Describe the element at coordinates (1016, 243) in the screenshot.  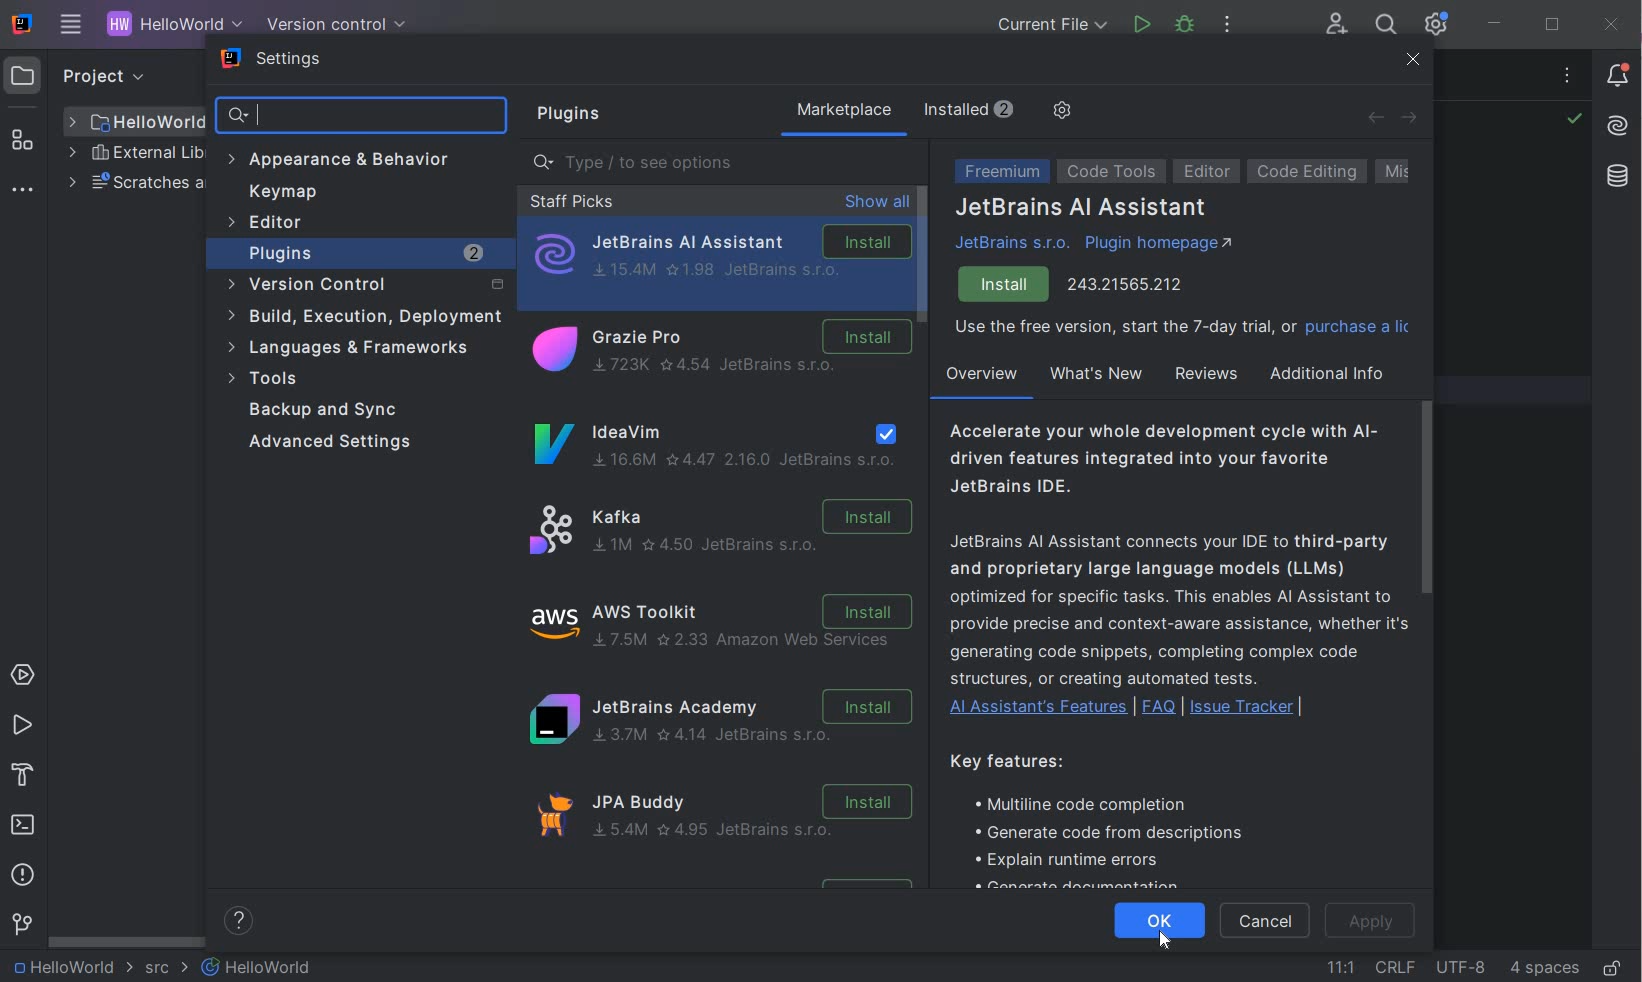
I see `JetBrains s.r.o` at that location.